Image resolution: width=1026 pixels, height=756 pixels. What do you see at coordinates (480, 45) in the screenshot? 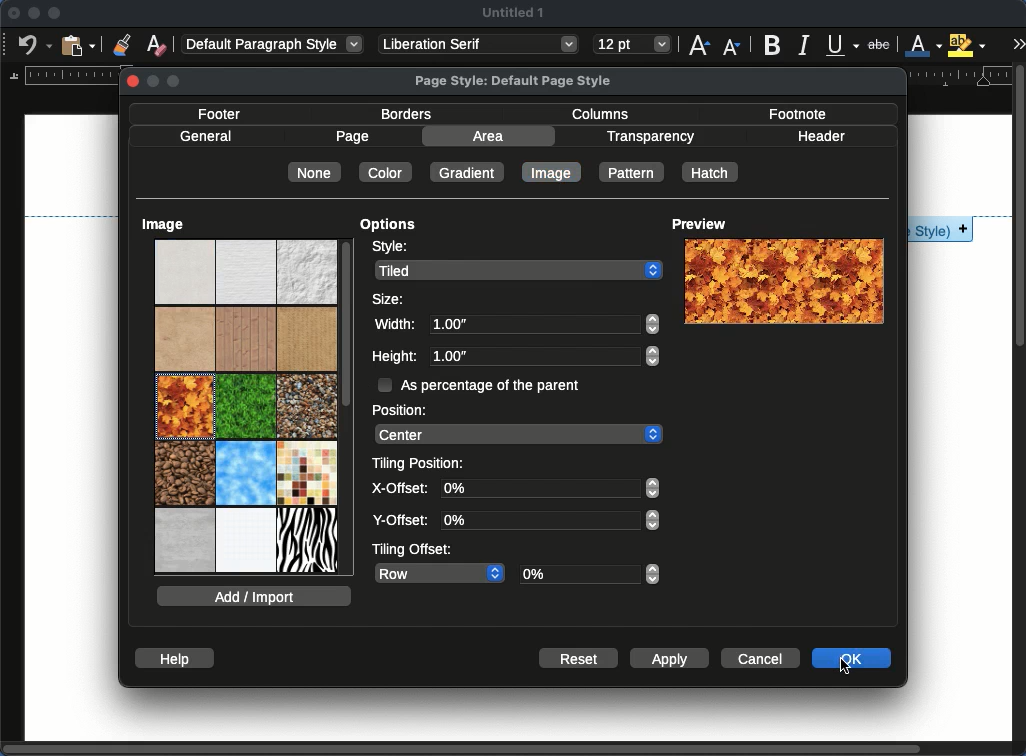
I see `Liberation serif` at bounding box center [480, 45].